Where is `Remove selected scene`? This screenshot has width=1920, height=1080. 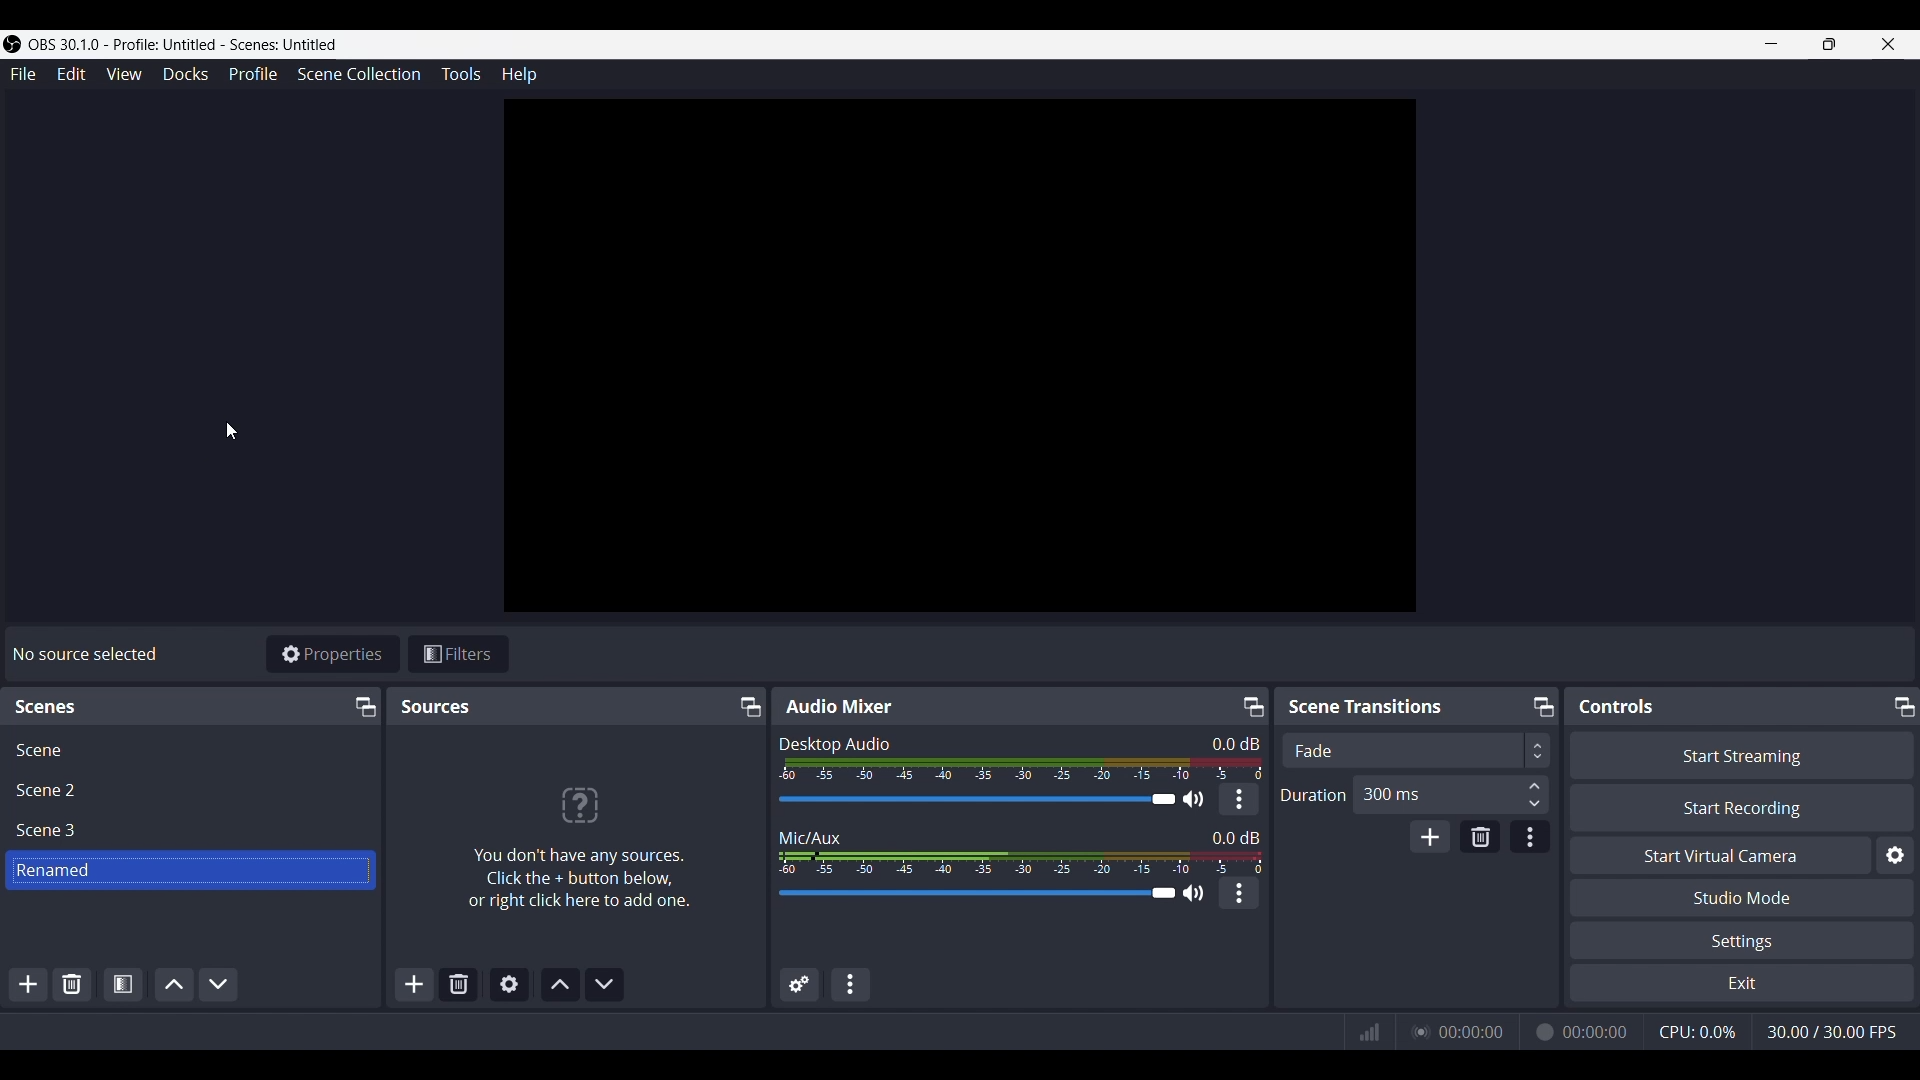 Remove selected scene is located at coordinates (72, 984).